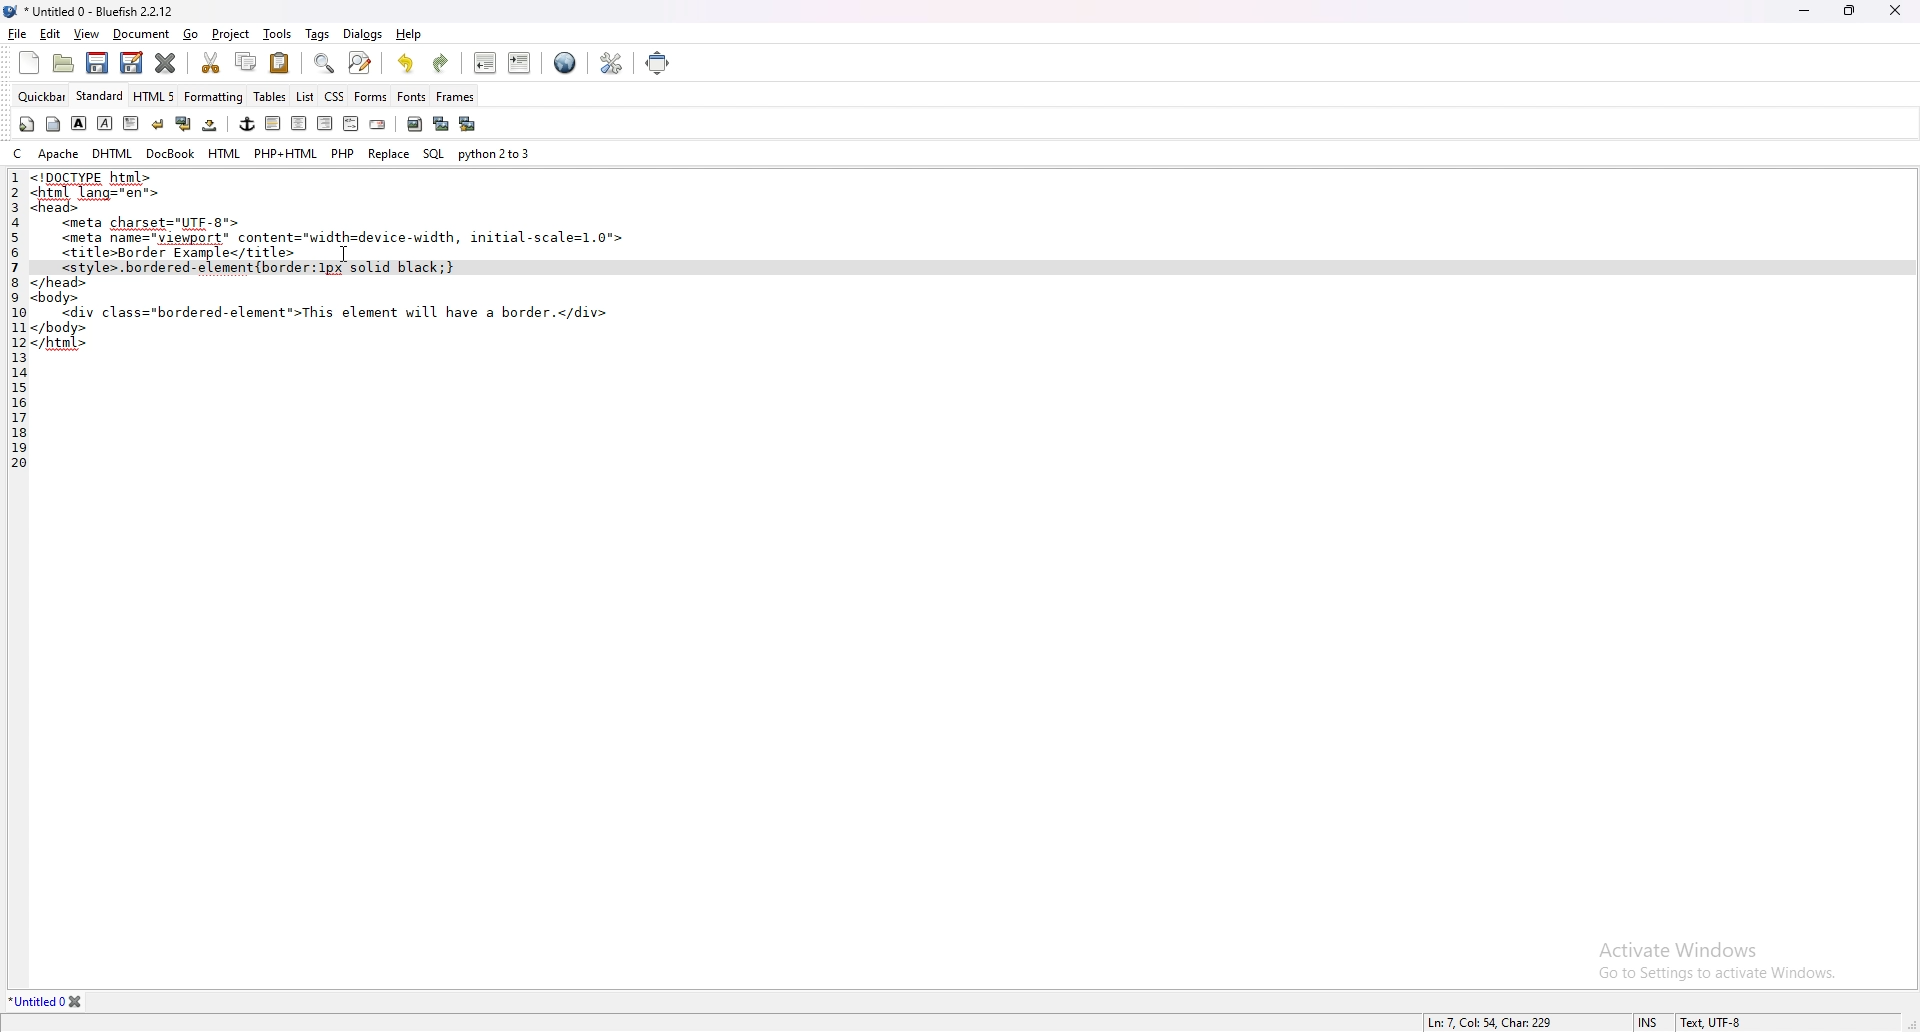 This screenshot has height=1032, width=1920. What do you see at coordinates (286, 153) in the screenshot?
I see `php+html` at bounding box center [286, 153].